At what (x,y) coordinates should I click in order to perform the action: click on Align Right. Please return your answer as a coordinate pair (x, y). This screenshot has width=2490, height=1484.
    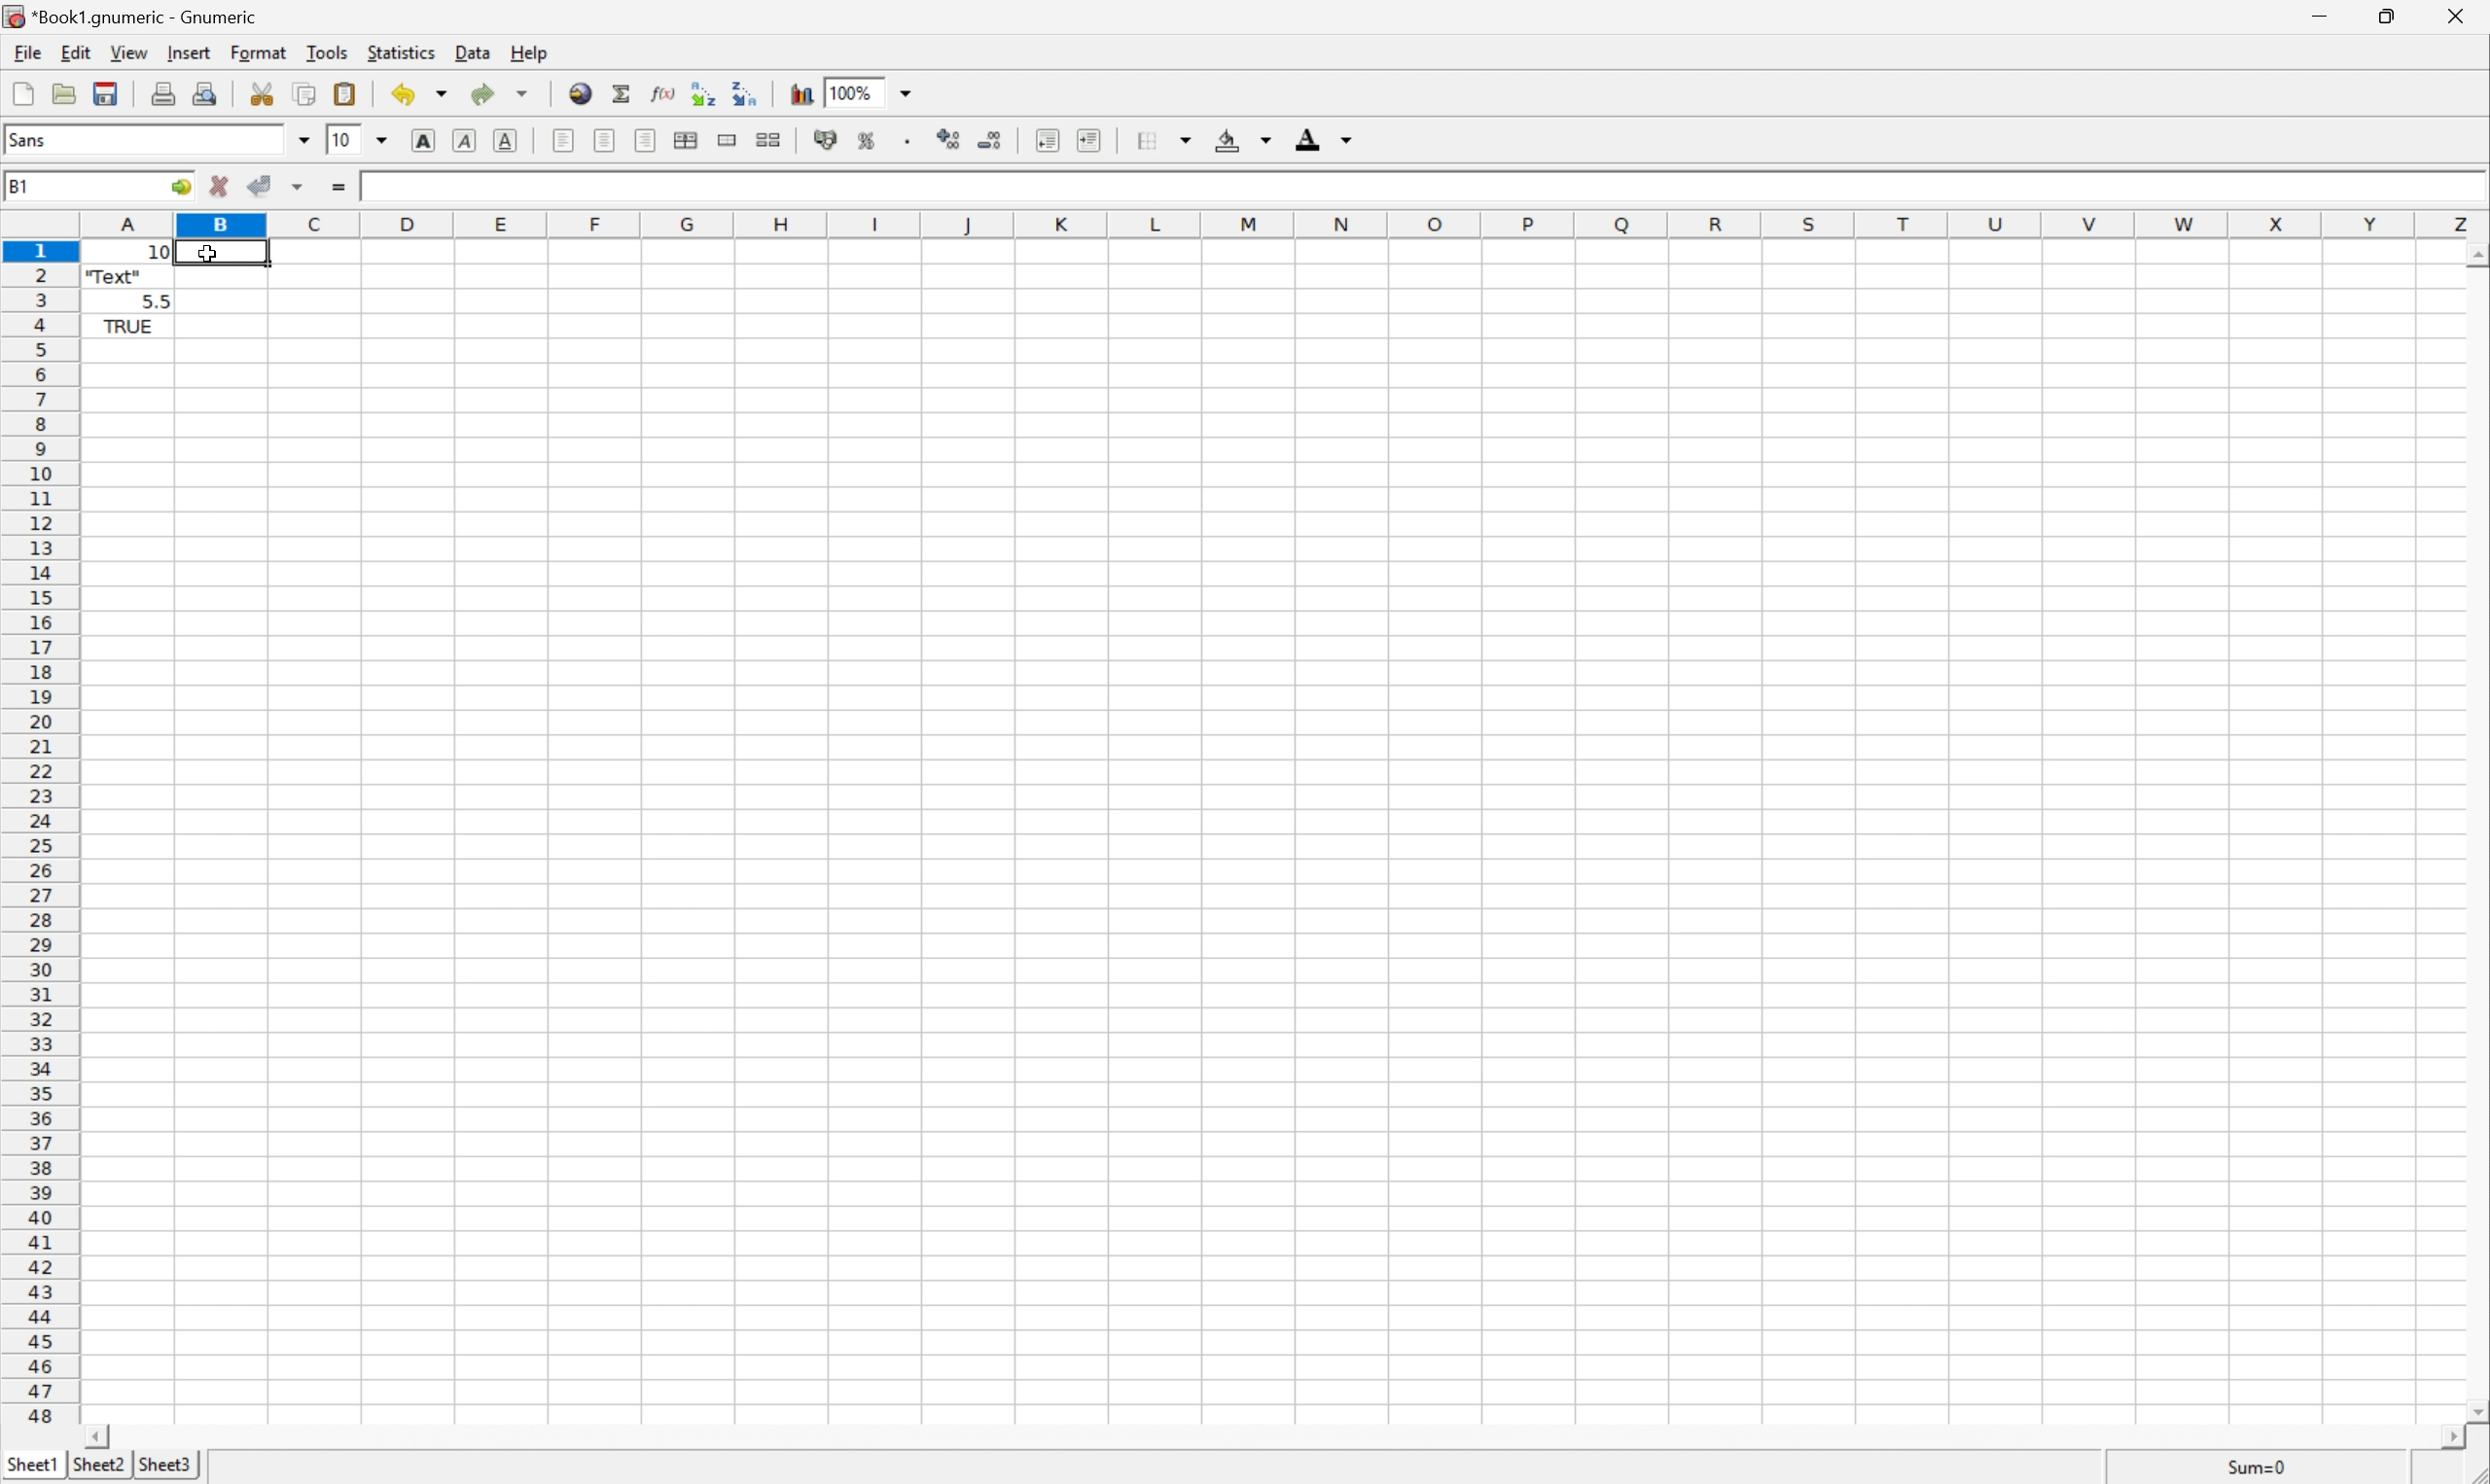
    Looking at the image, I should click on (643, 142).